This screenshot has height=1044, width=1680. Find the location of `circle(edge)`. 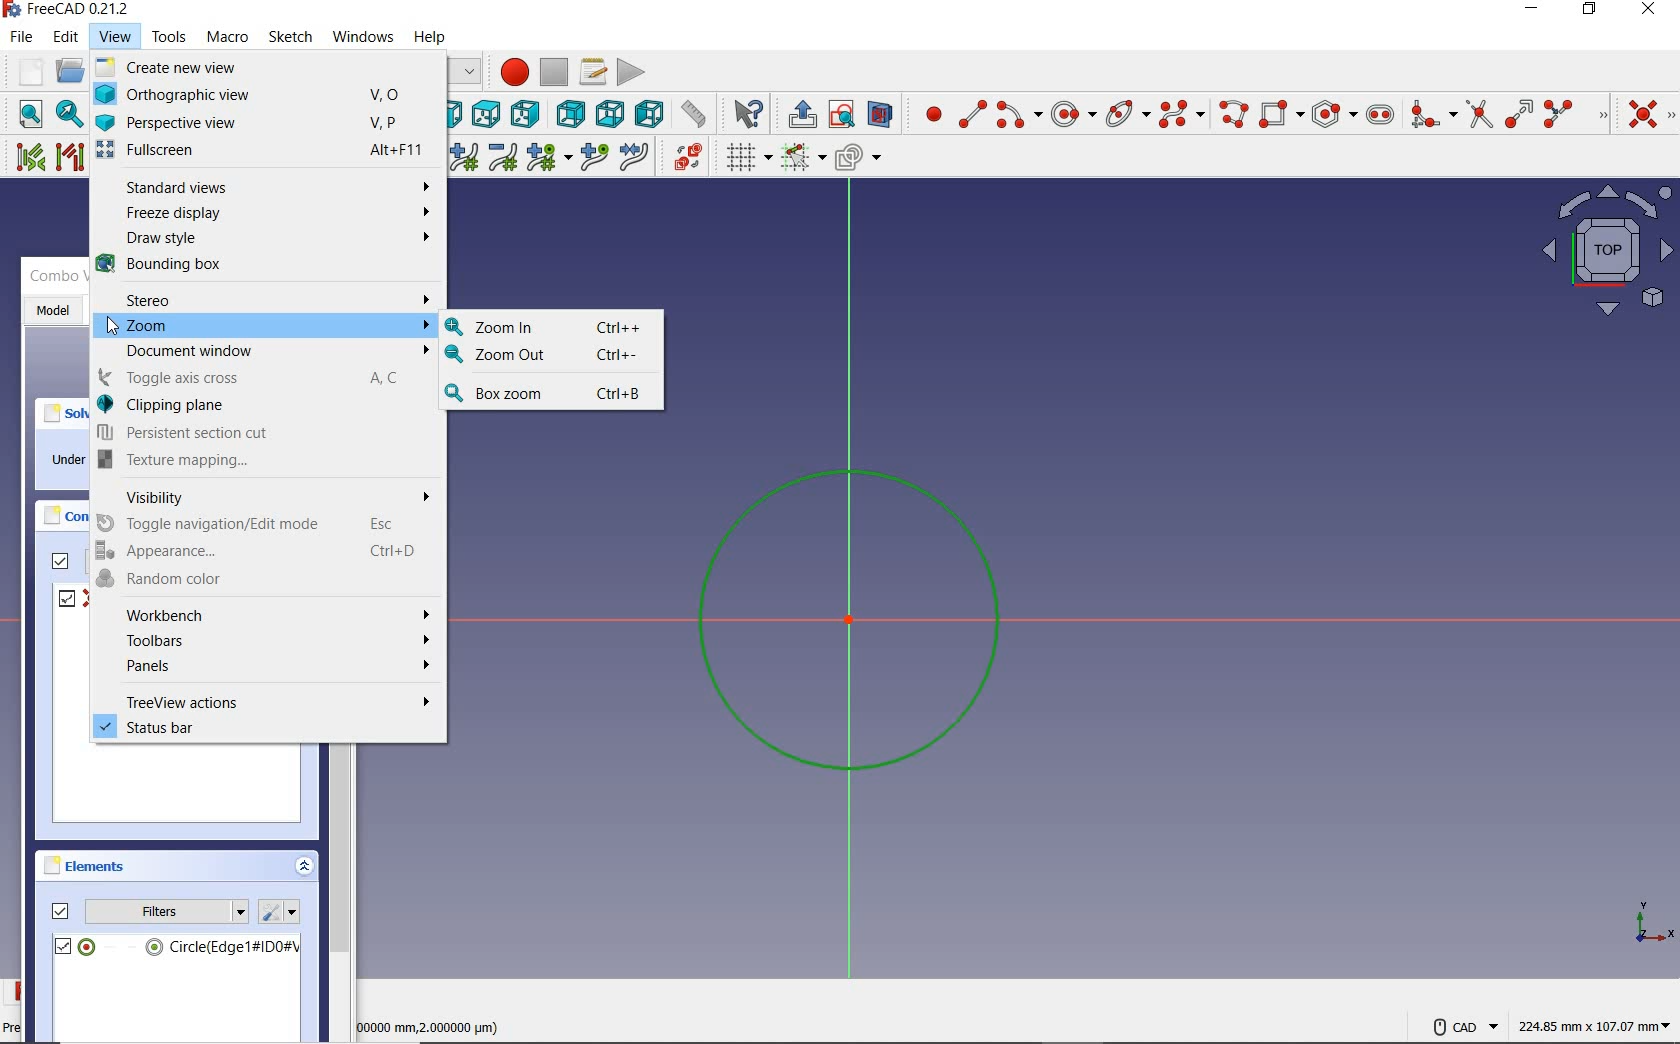

circle(edge) is located at coordinates (175, 945).